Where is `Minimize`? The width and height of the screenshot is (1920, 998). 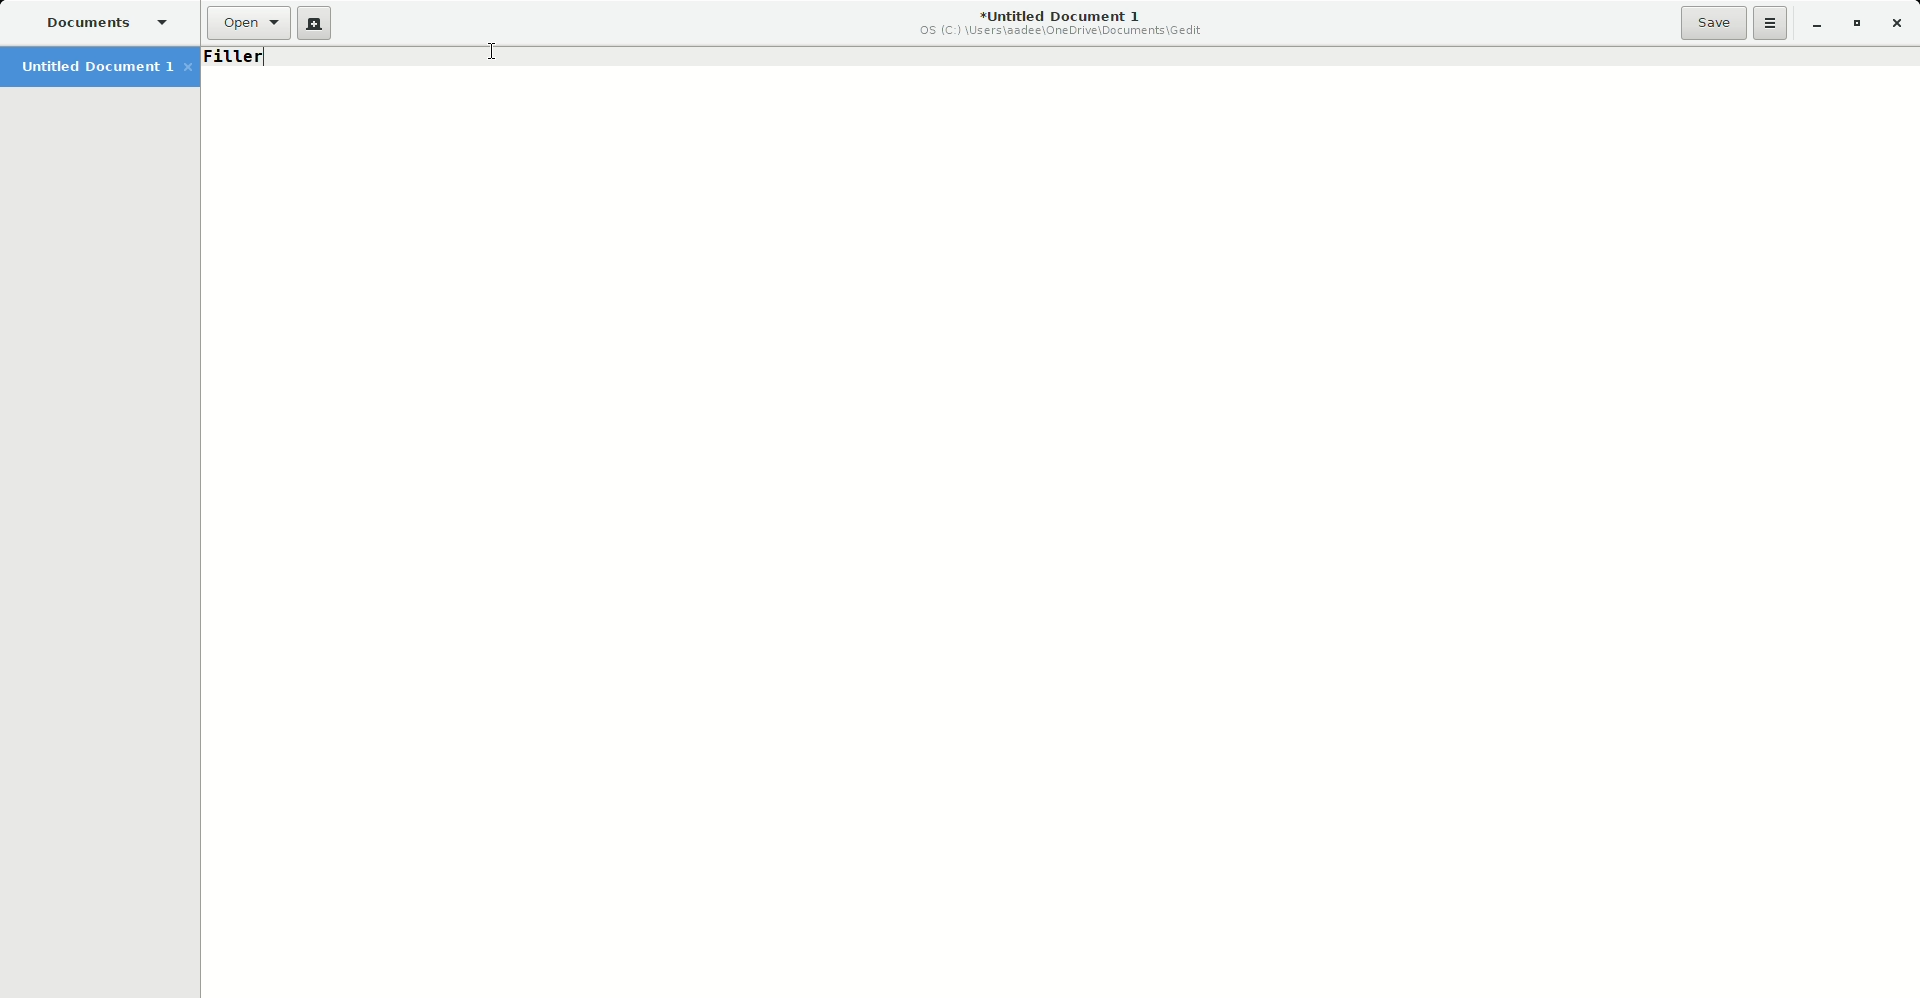
Minimize is located at coordinates (1815, 25).